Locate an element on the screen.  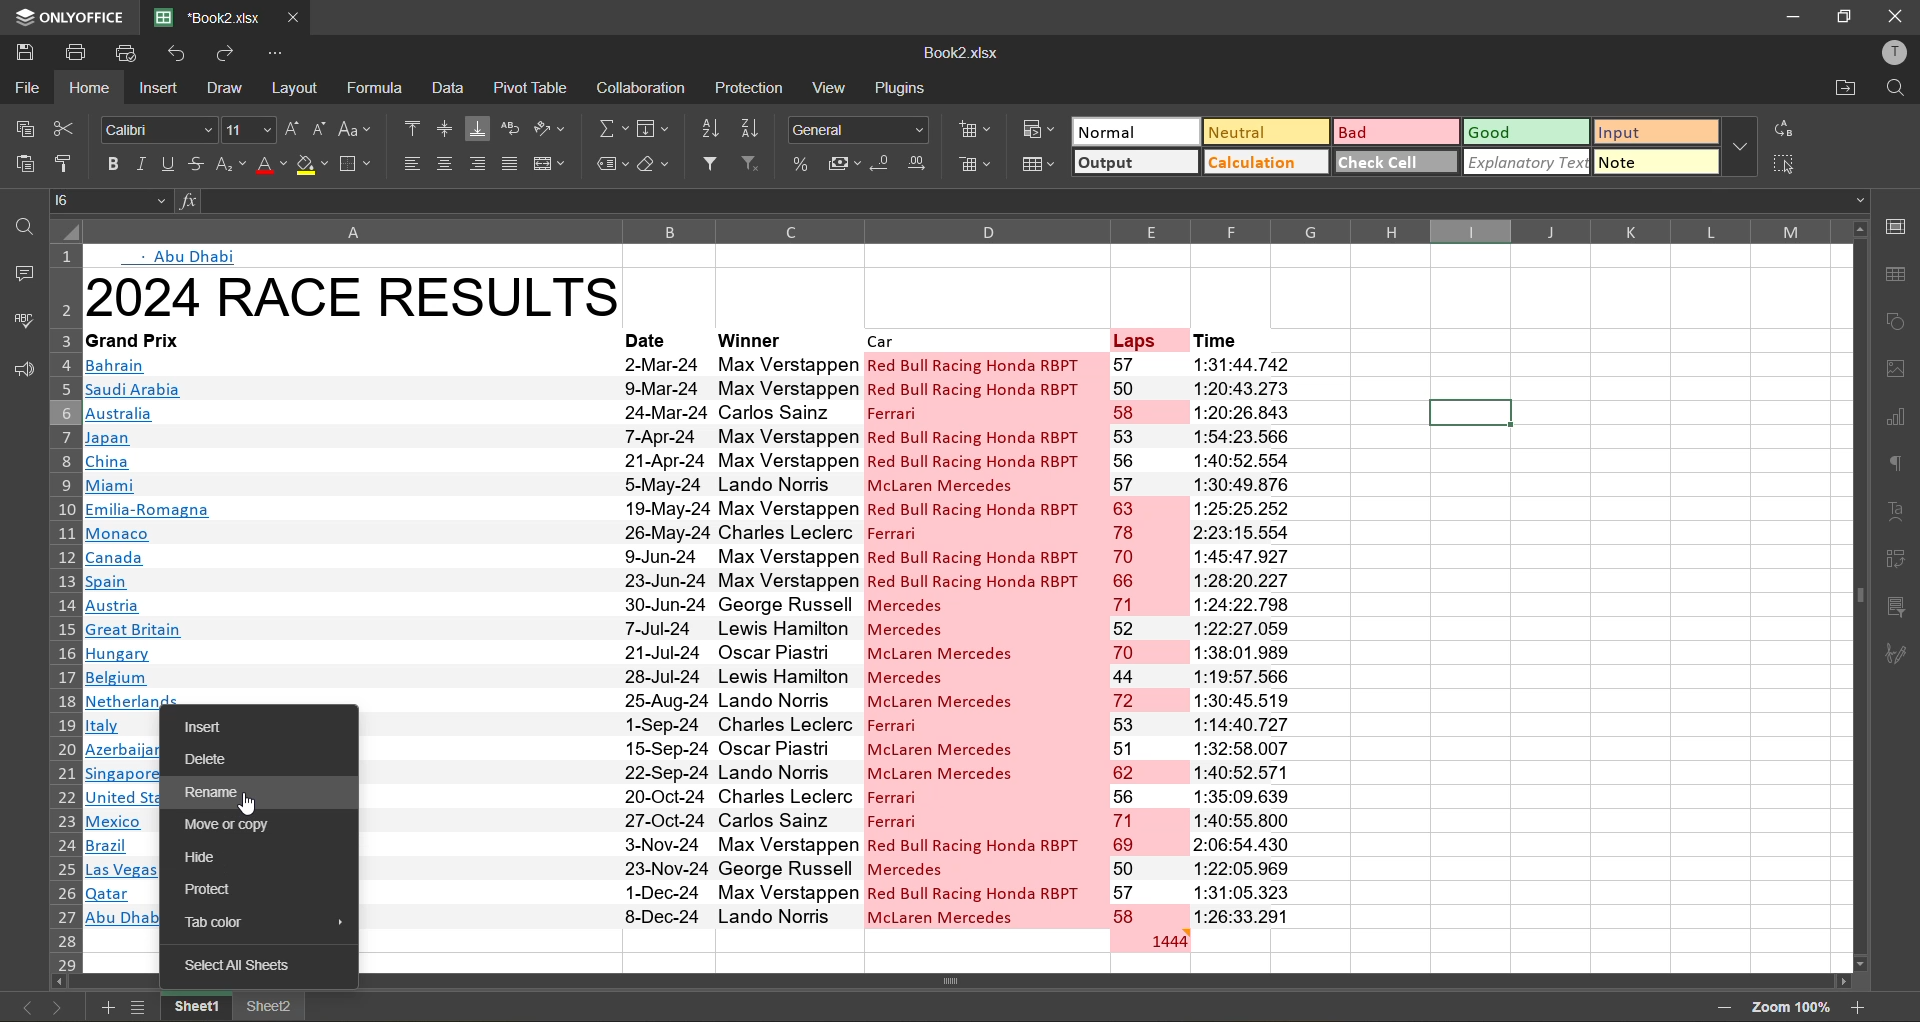
insert is located at coordinates (157, 87).